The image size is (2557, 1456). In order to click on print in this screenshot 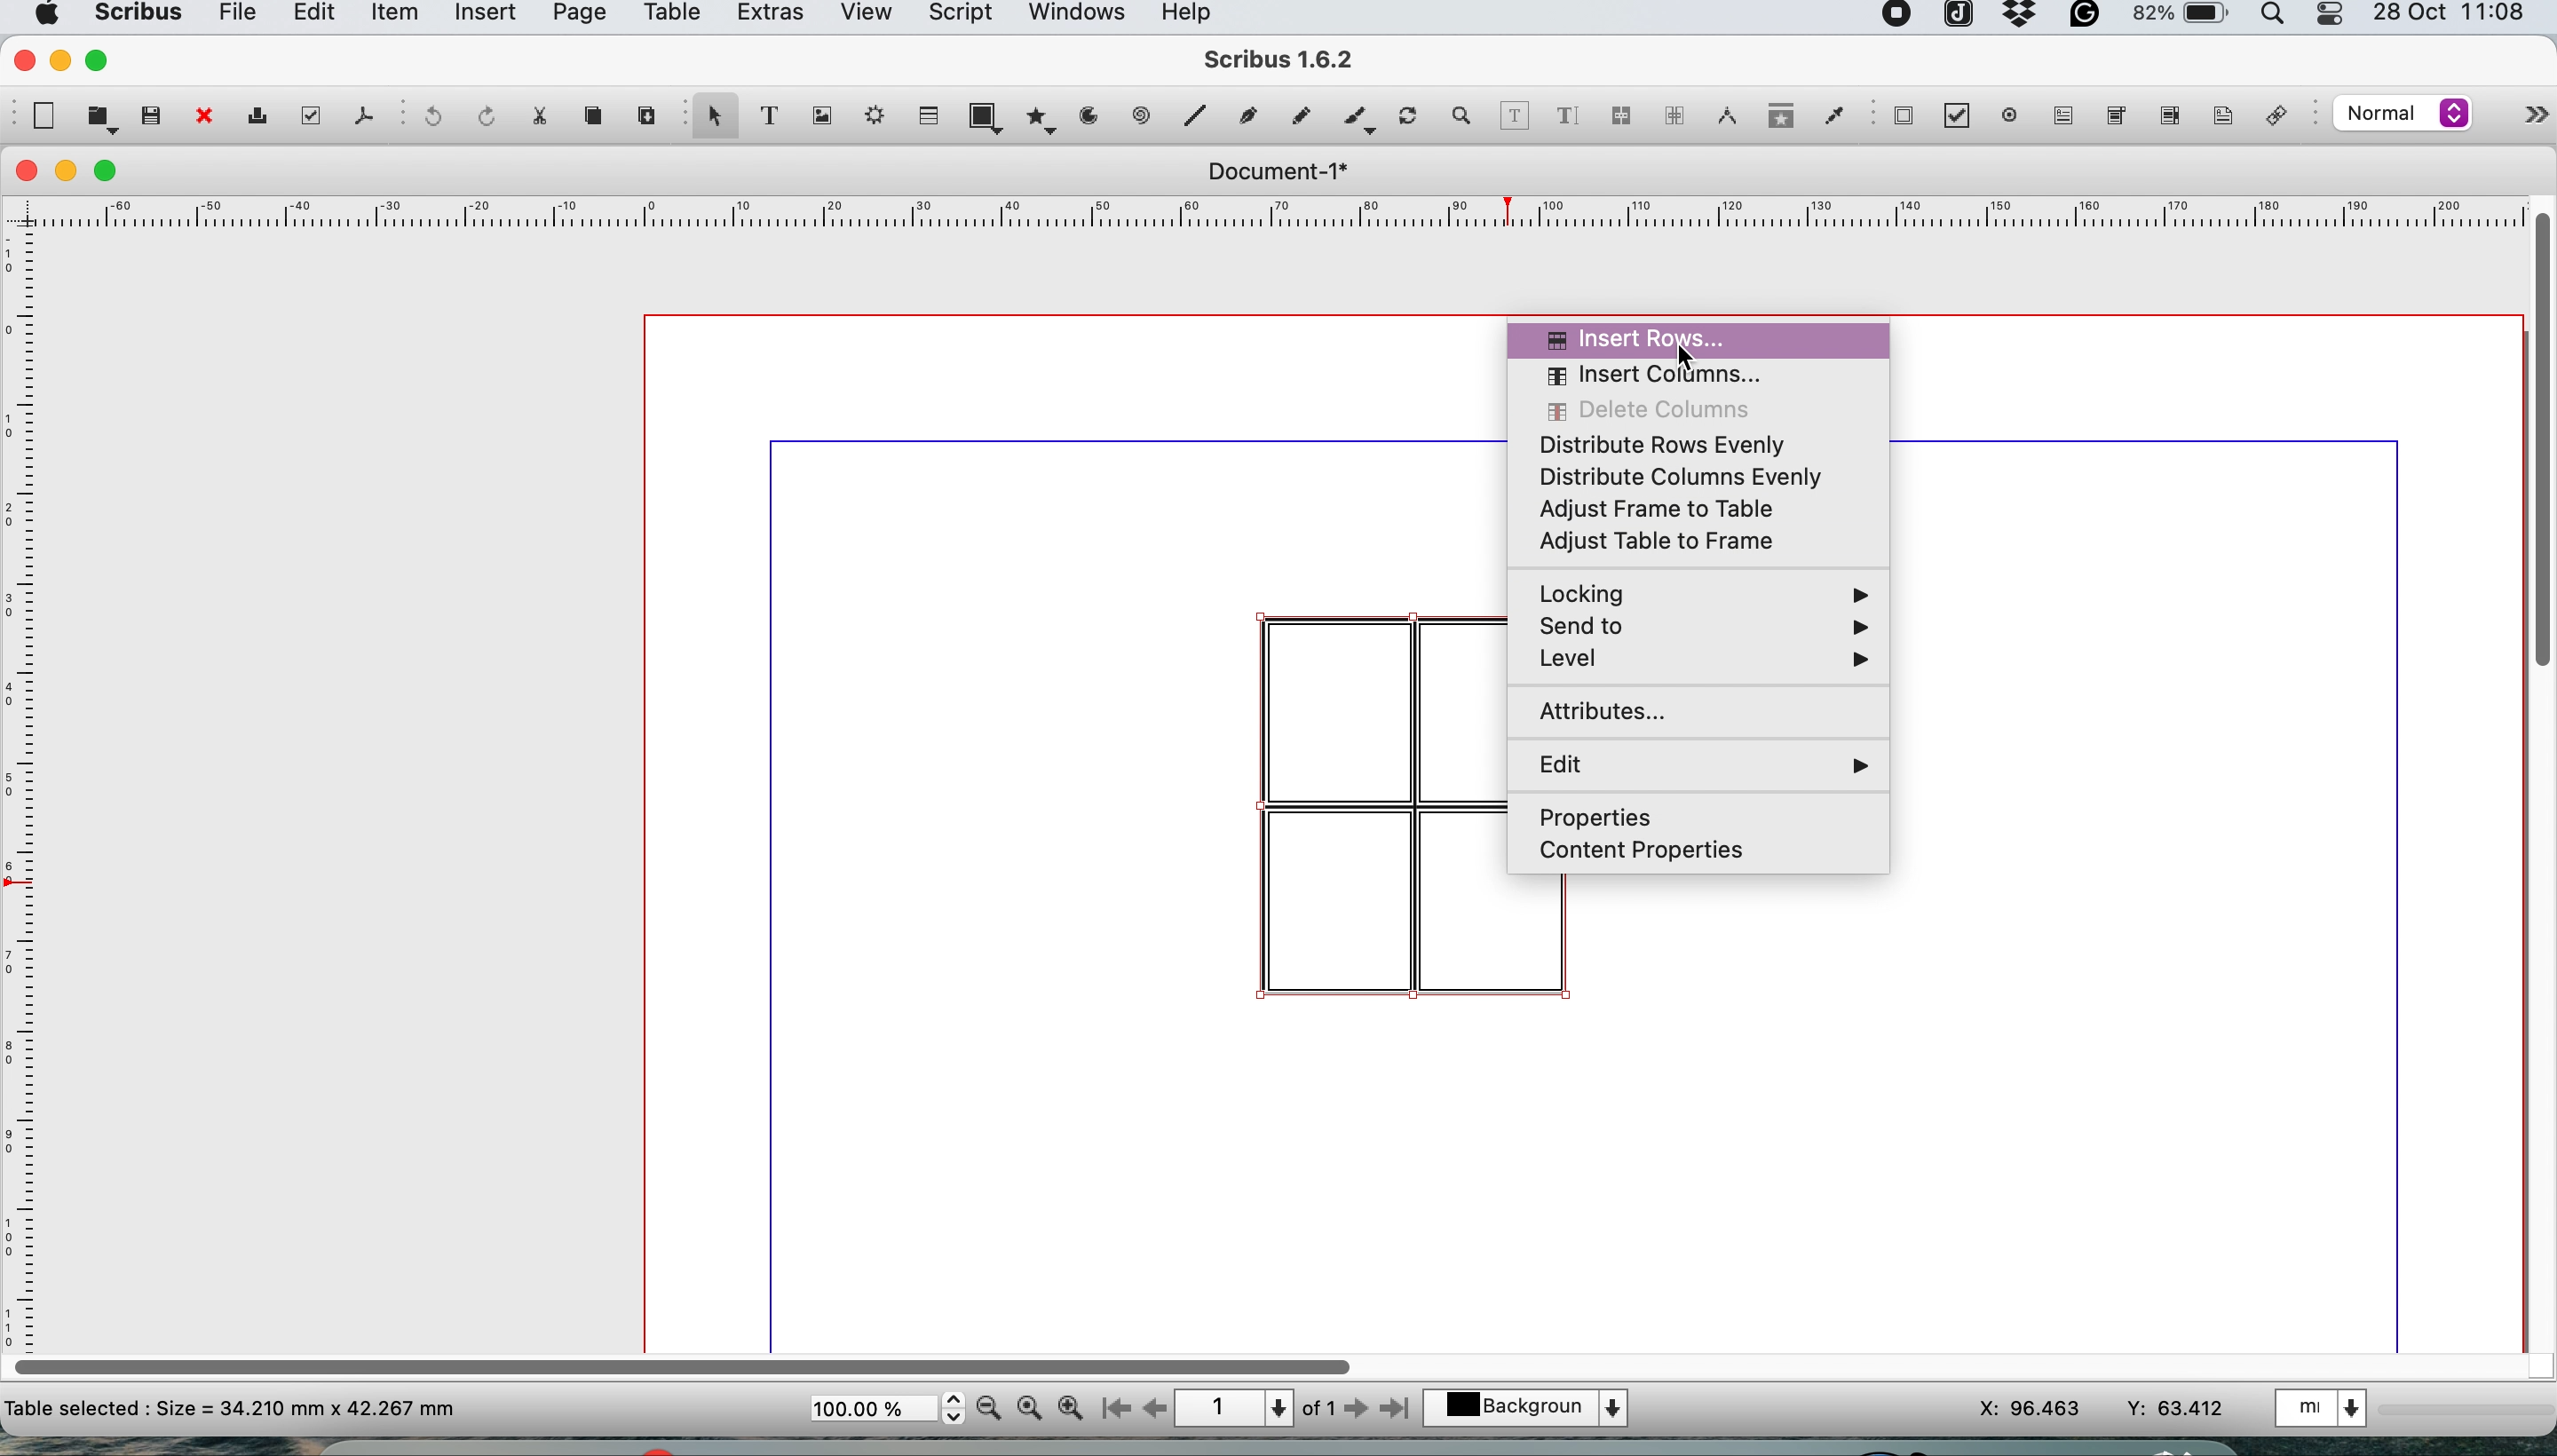, I will do `click(255, 119)`.